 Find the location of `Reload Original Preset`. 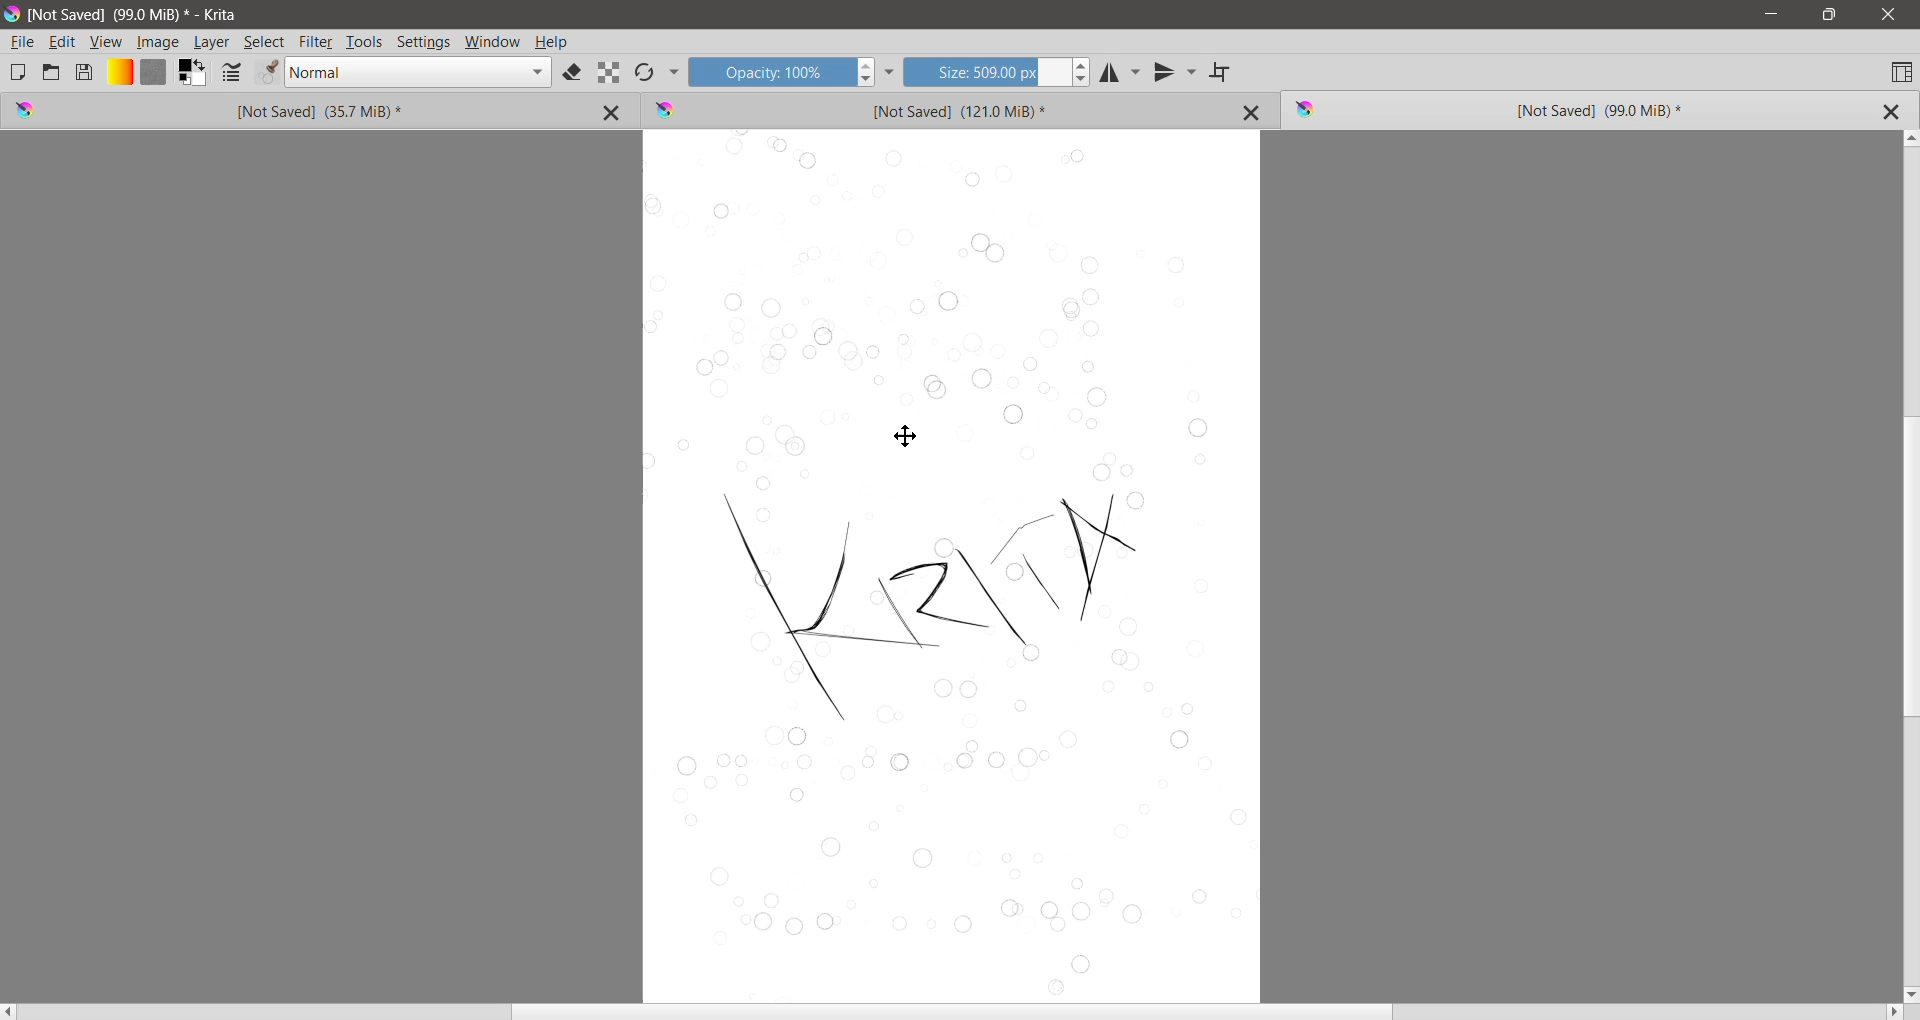

Reload Original Preset is located at coordinates (644, 72).